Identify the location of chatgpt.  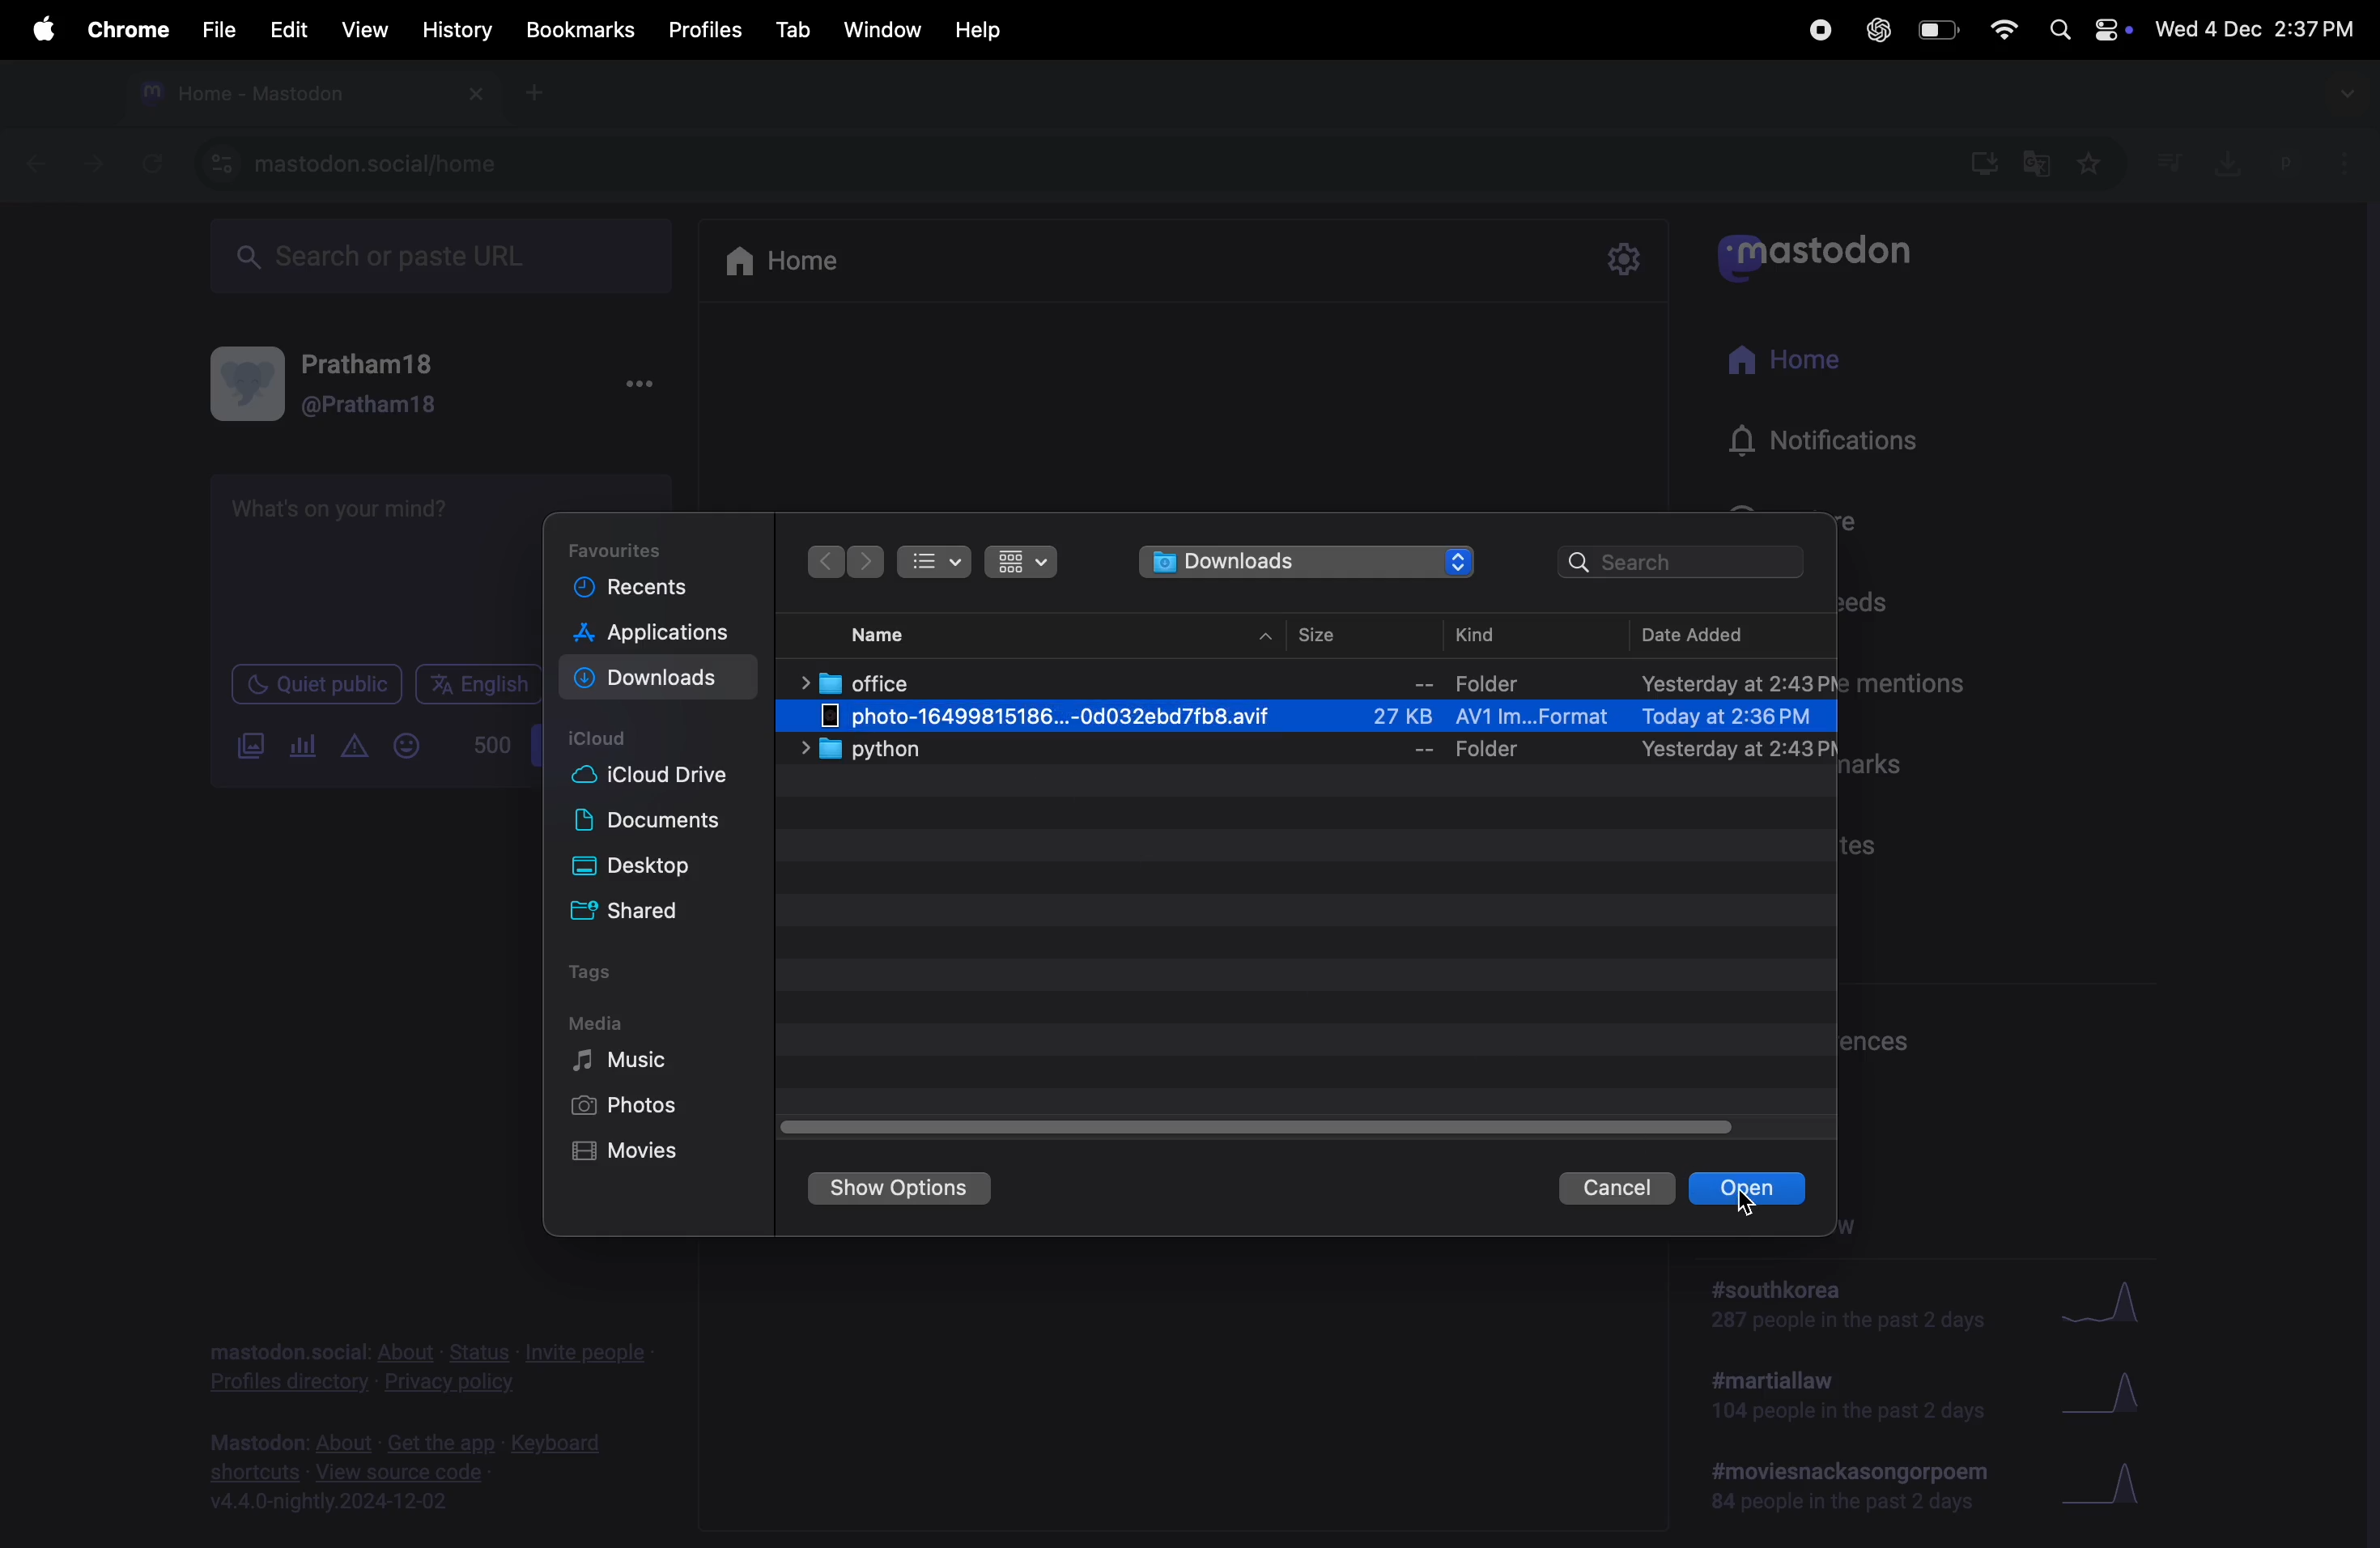
(1875, 29).